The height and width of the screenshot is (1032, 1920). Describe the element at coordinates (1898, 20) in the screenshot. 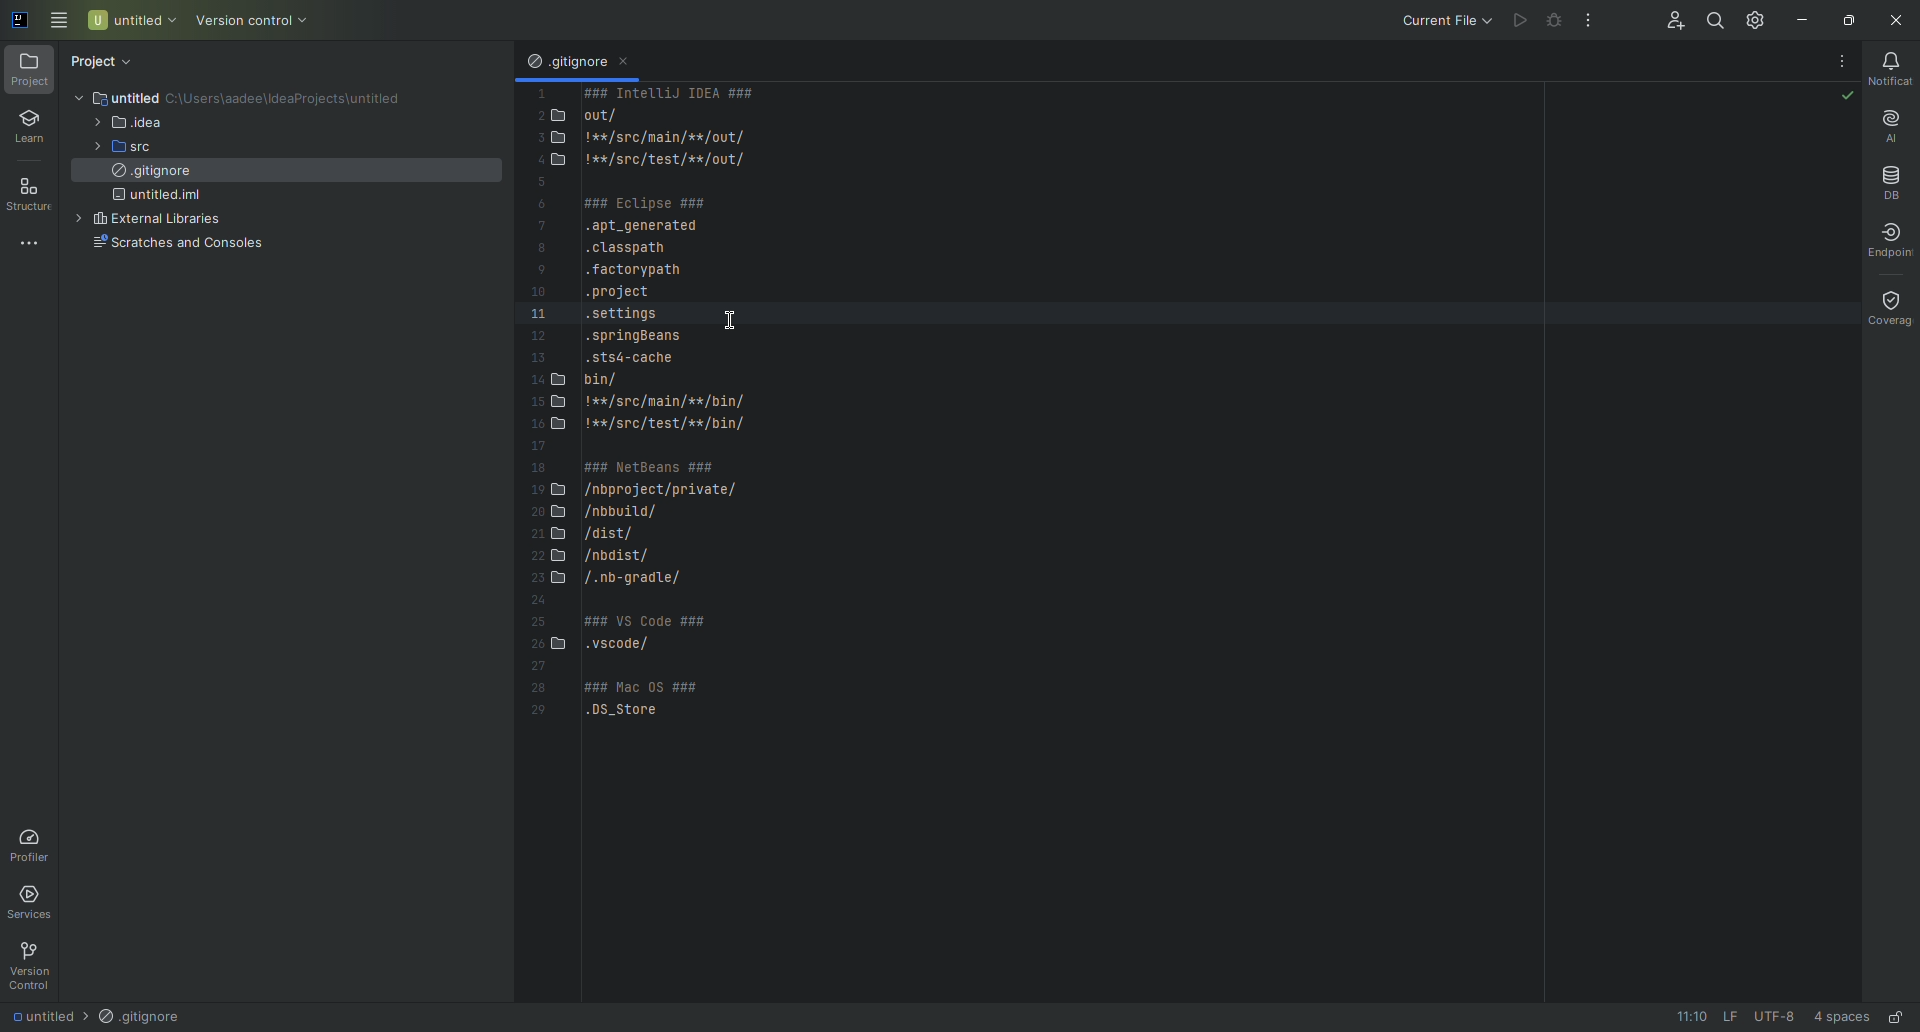

I see `Close` at that location.